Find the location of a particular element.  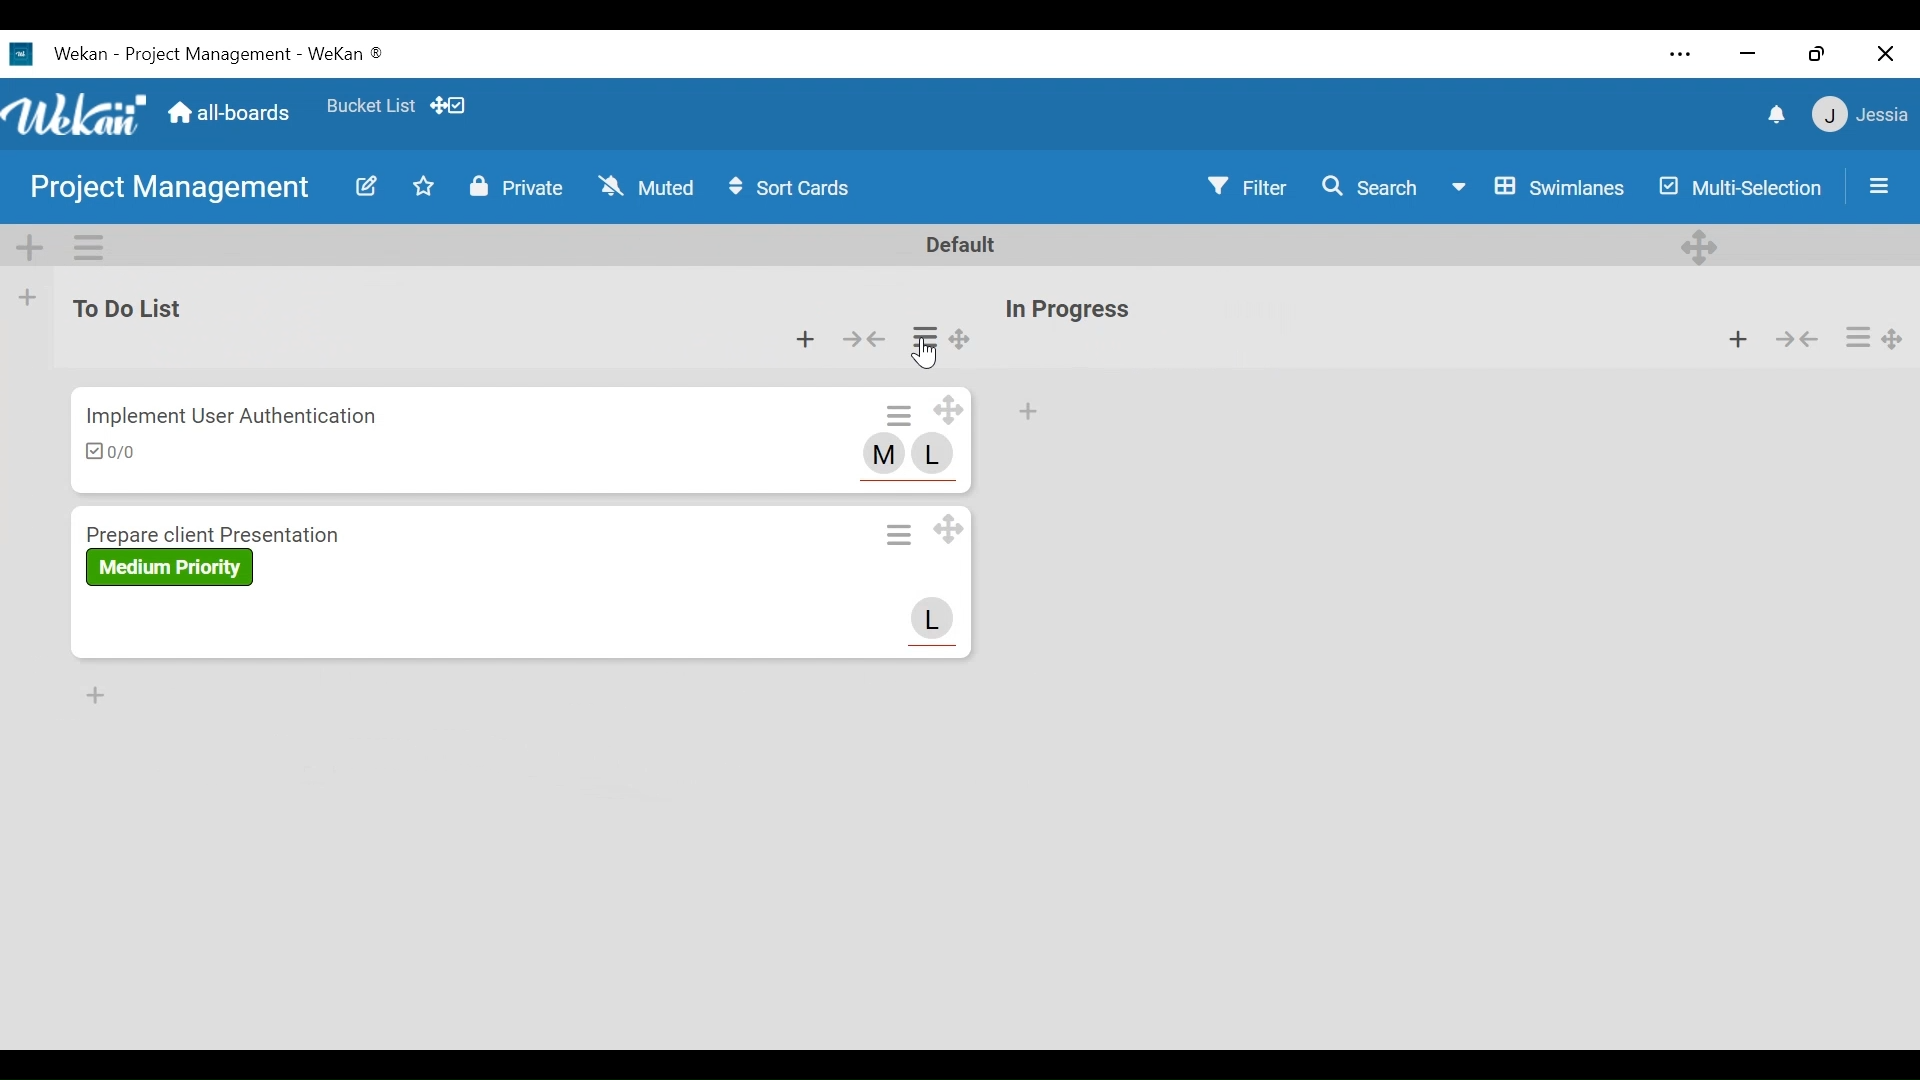

Wekan Desktop Icon is located at coordinates (23, 56).